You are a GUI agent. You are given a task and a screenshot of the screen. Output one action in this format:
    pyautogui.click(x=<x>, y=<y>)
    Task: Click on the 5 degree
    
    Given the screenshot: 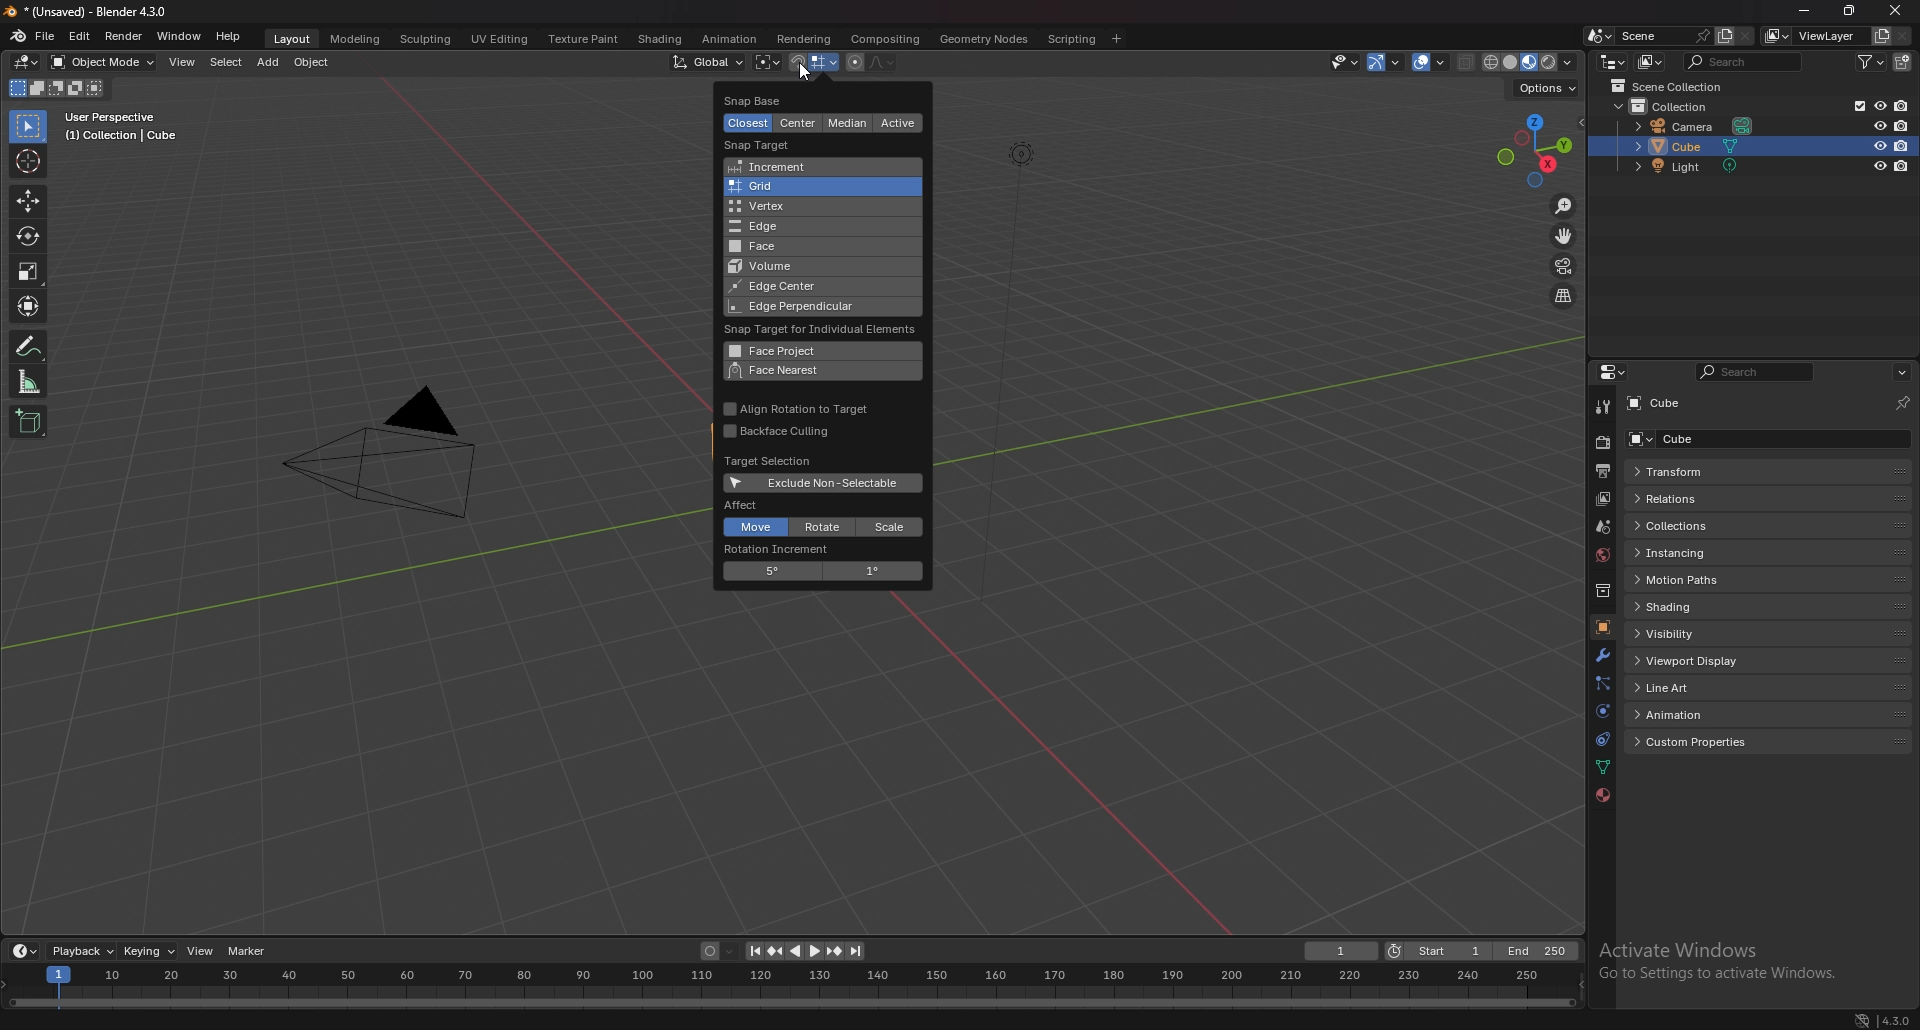 What is the action you would take?
    pyautogui.click(x=778, y=571)
    